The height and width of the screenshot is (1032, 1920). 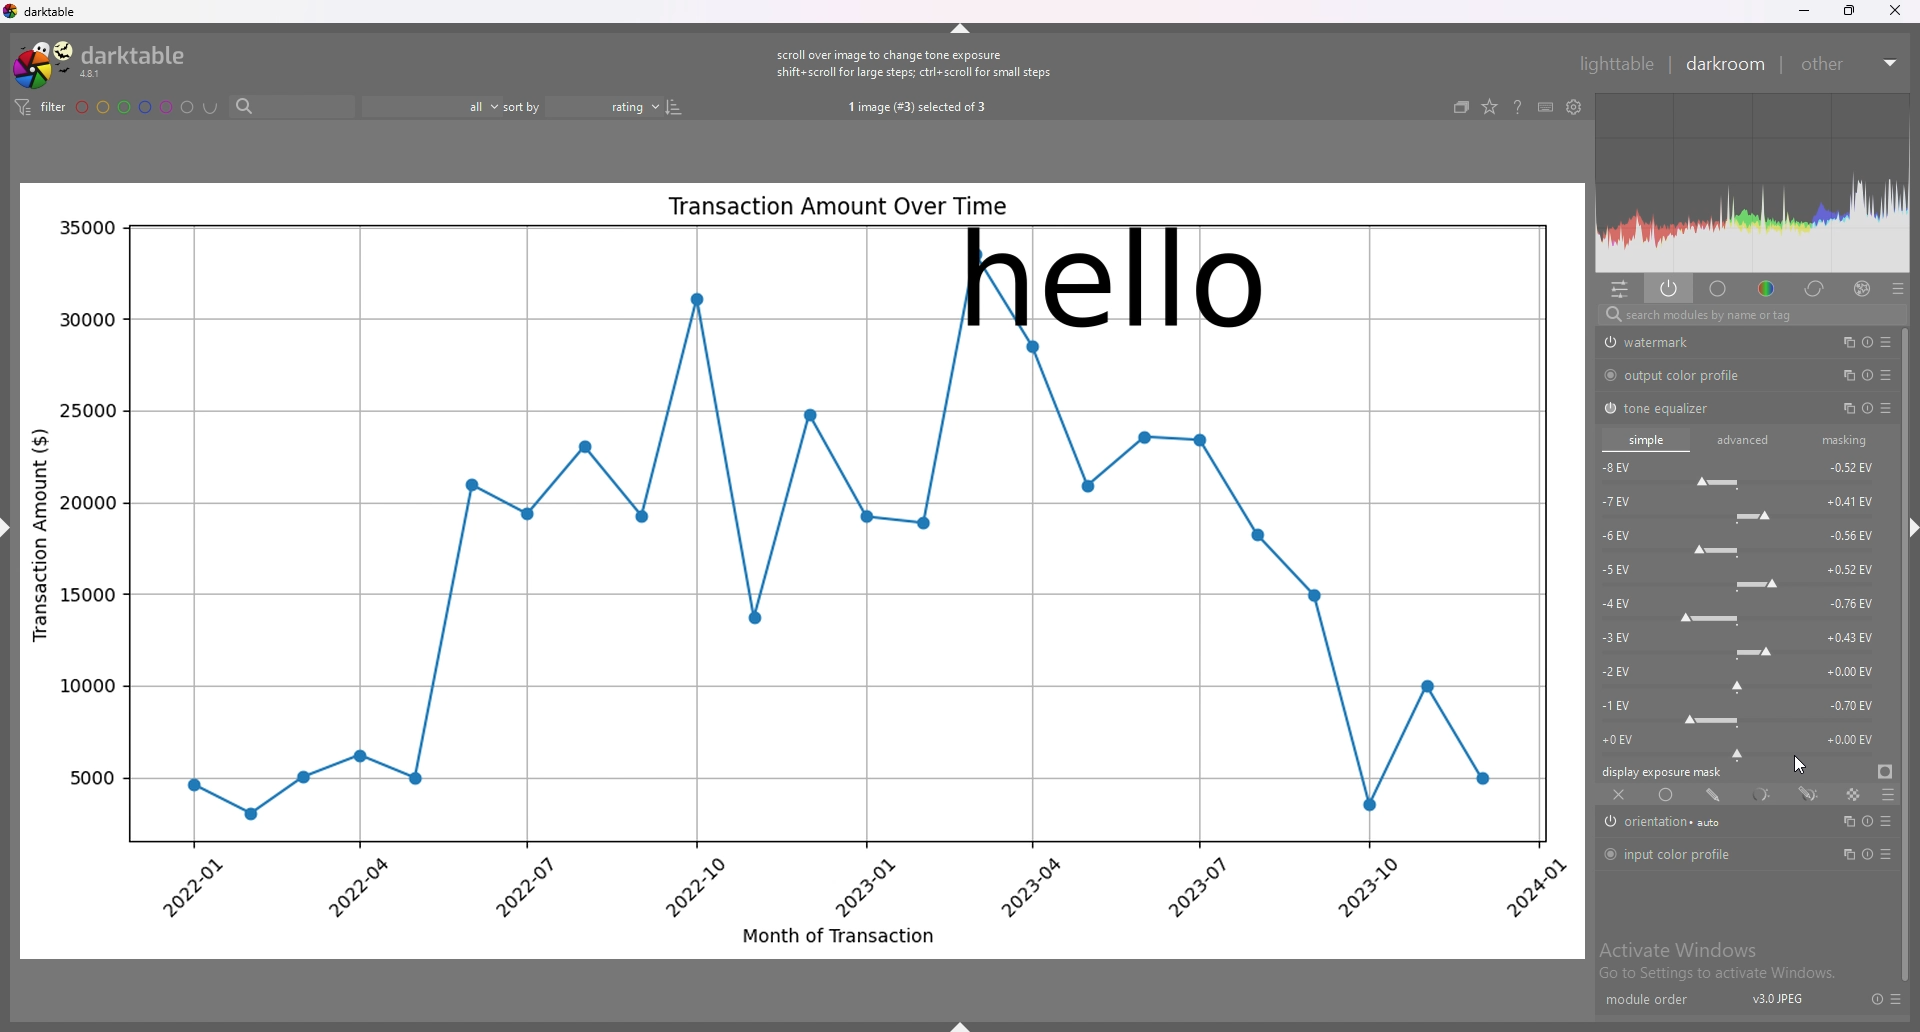 What do you see at coordinates (1914, 530) in the screenshot?
I see `hide sidebar` at bounding box center [1914, 530].